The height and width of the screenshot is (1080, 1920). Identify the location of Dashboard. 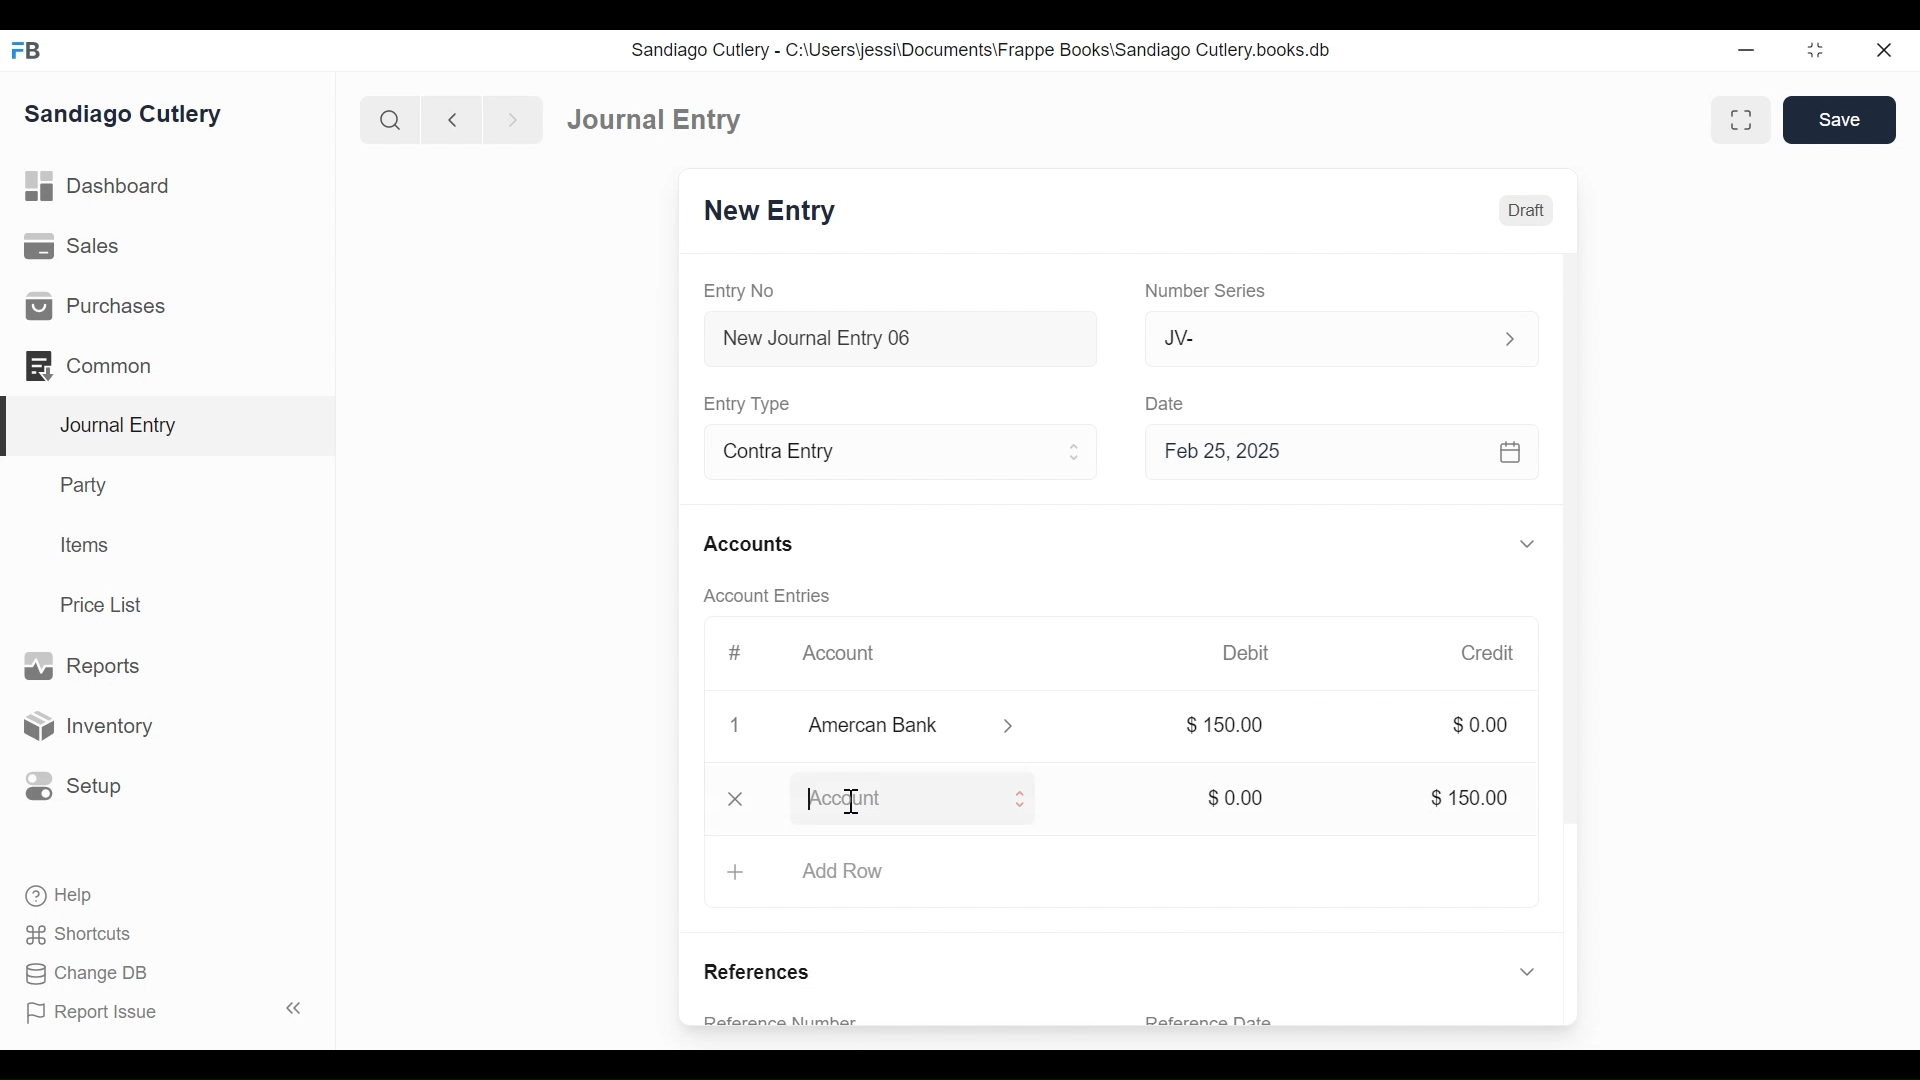
(100, 187).